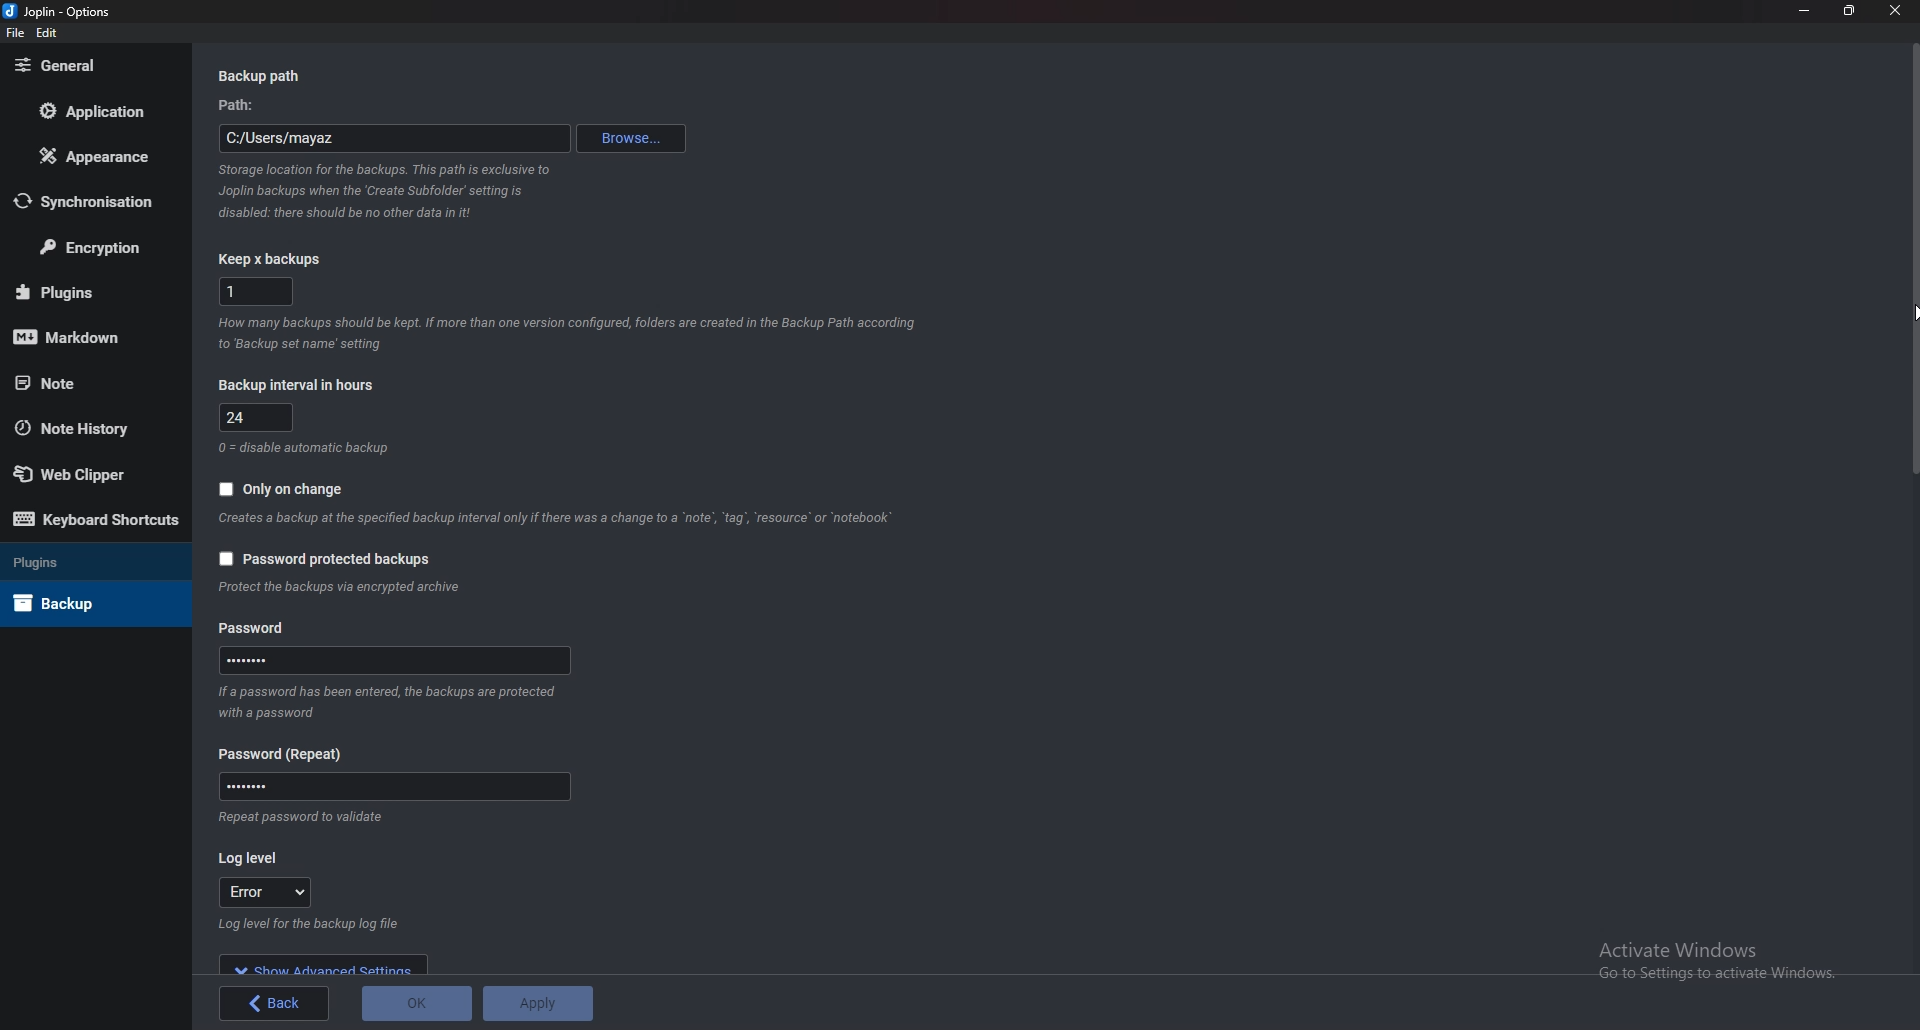 The height and width of the screenshot is (1030, 1920). I want to click on cursor, so click(1914, 312).